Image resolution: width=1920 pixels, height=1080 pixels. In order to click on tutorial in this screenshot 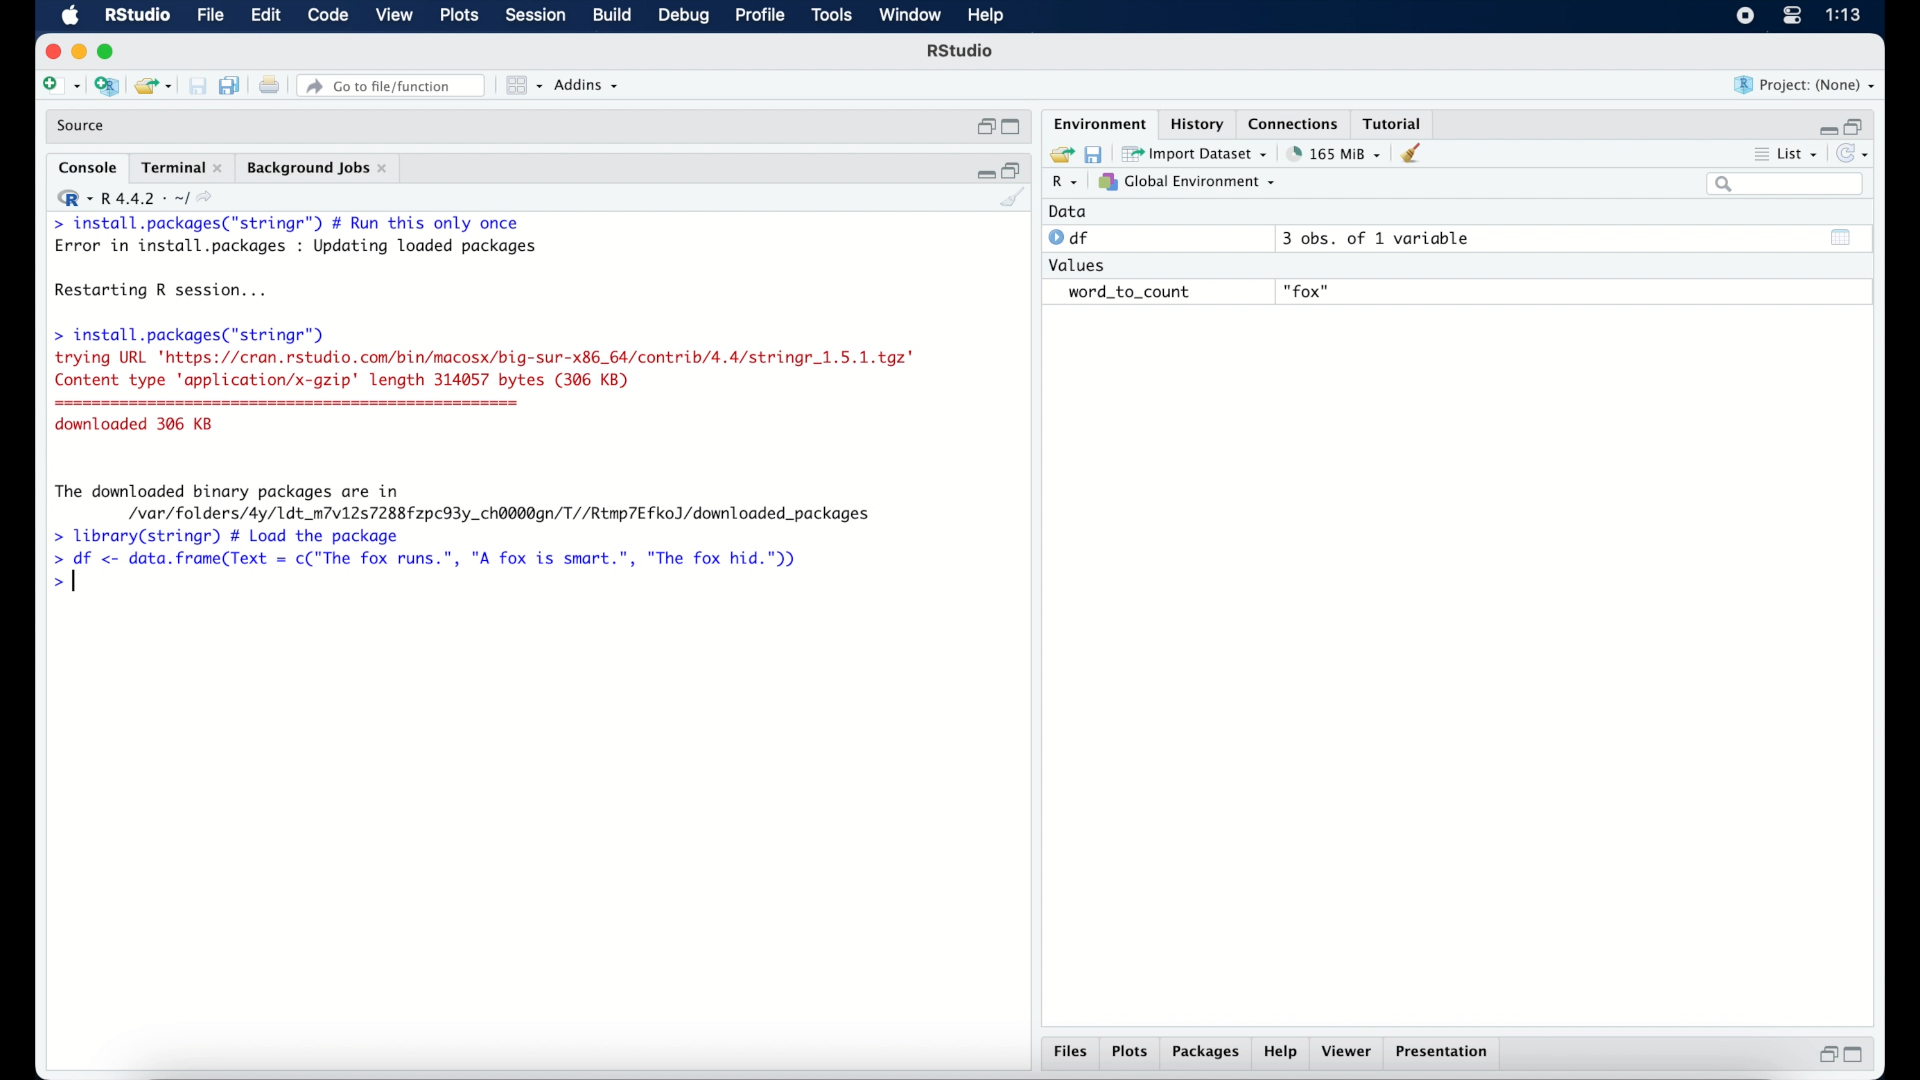, I will do `click(1393, 121)`.